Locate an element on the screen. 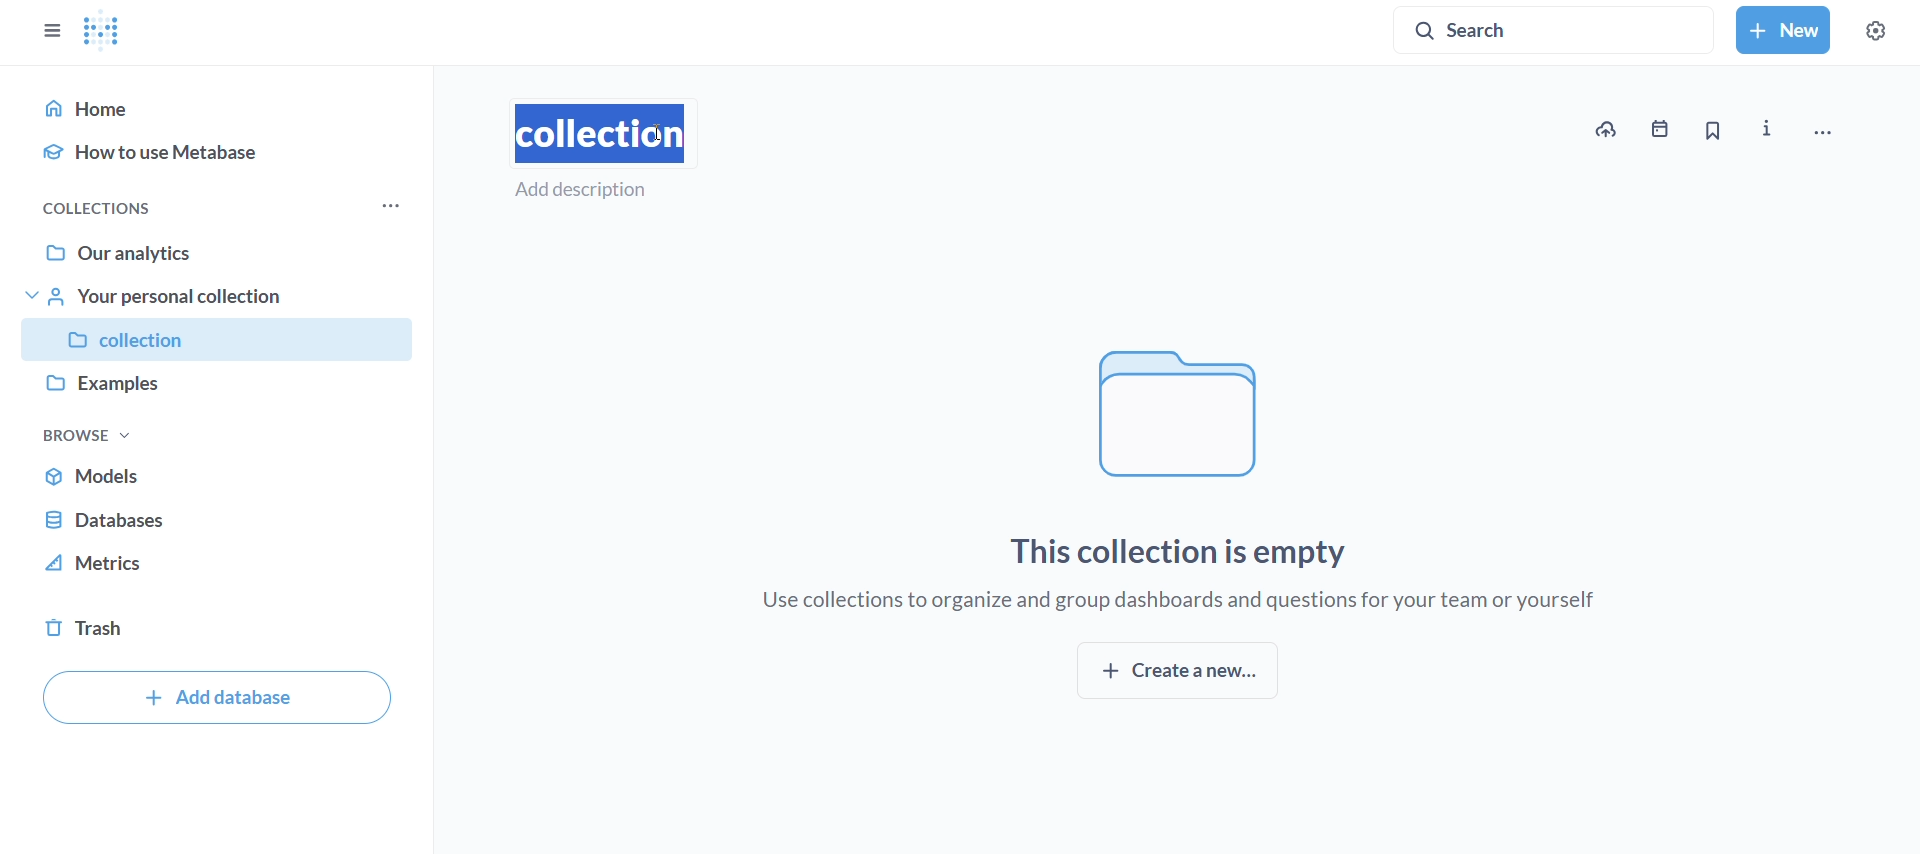 The width and height of the screenshot is (1920, 854). upload data to new collection  is located at coordinates (1605, 130).